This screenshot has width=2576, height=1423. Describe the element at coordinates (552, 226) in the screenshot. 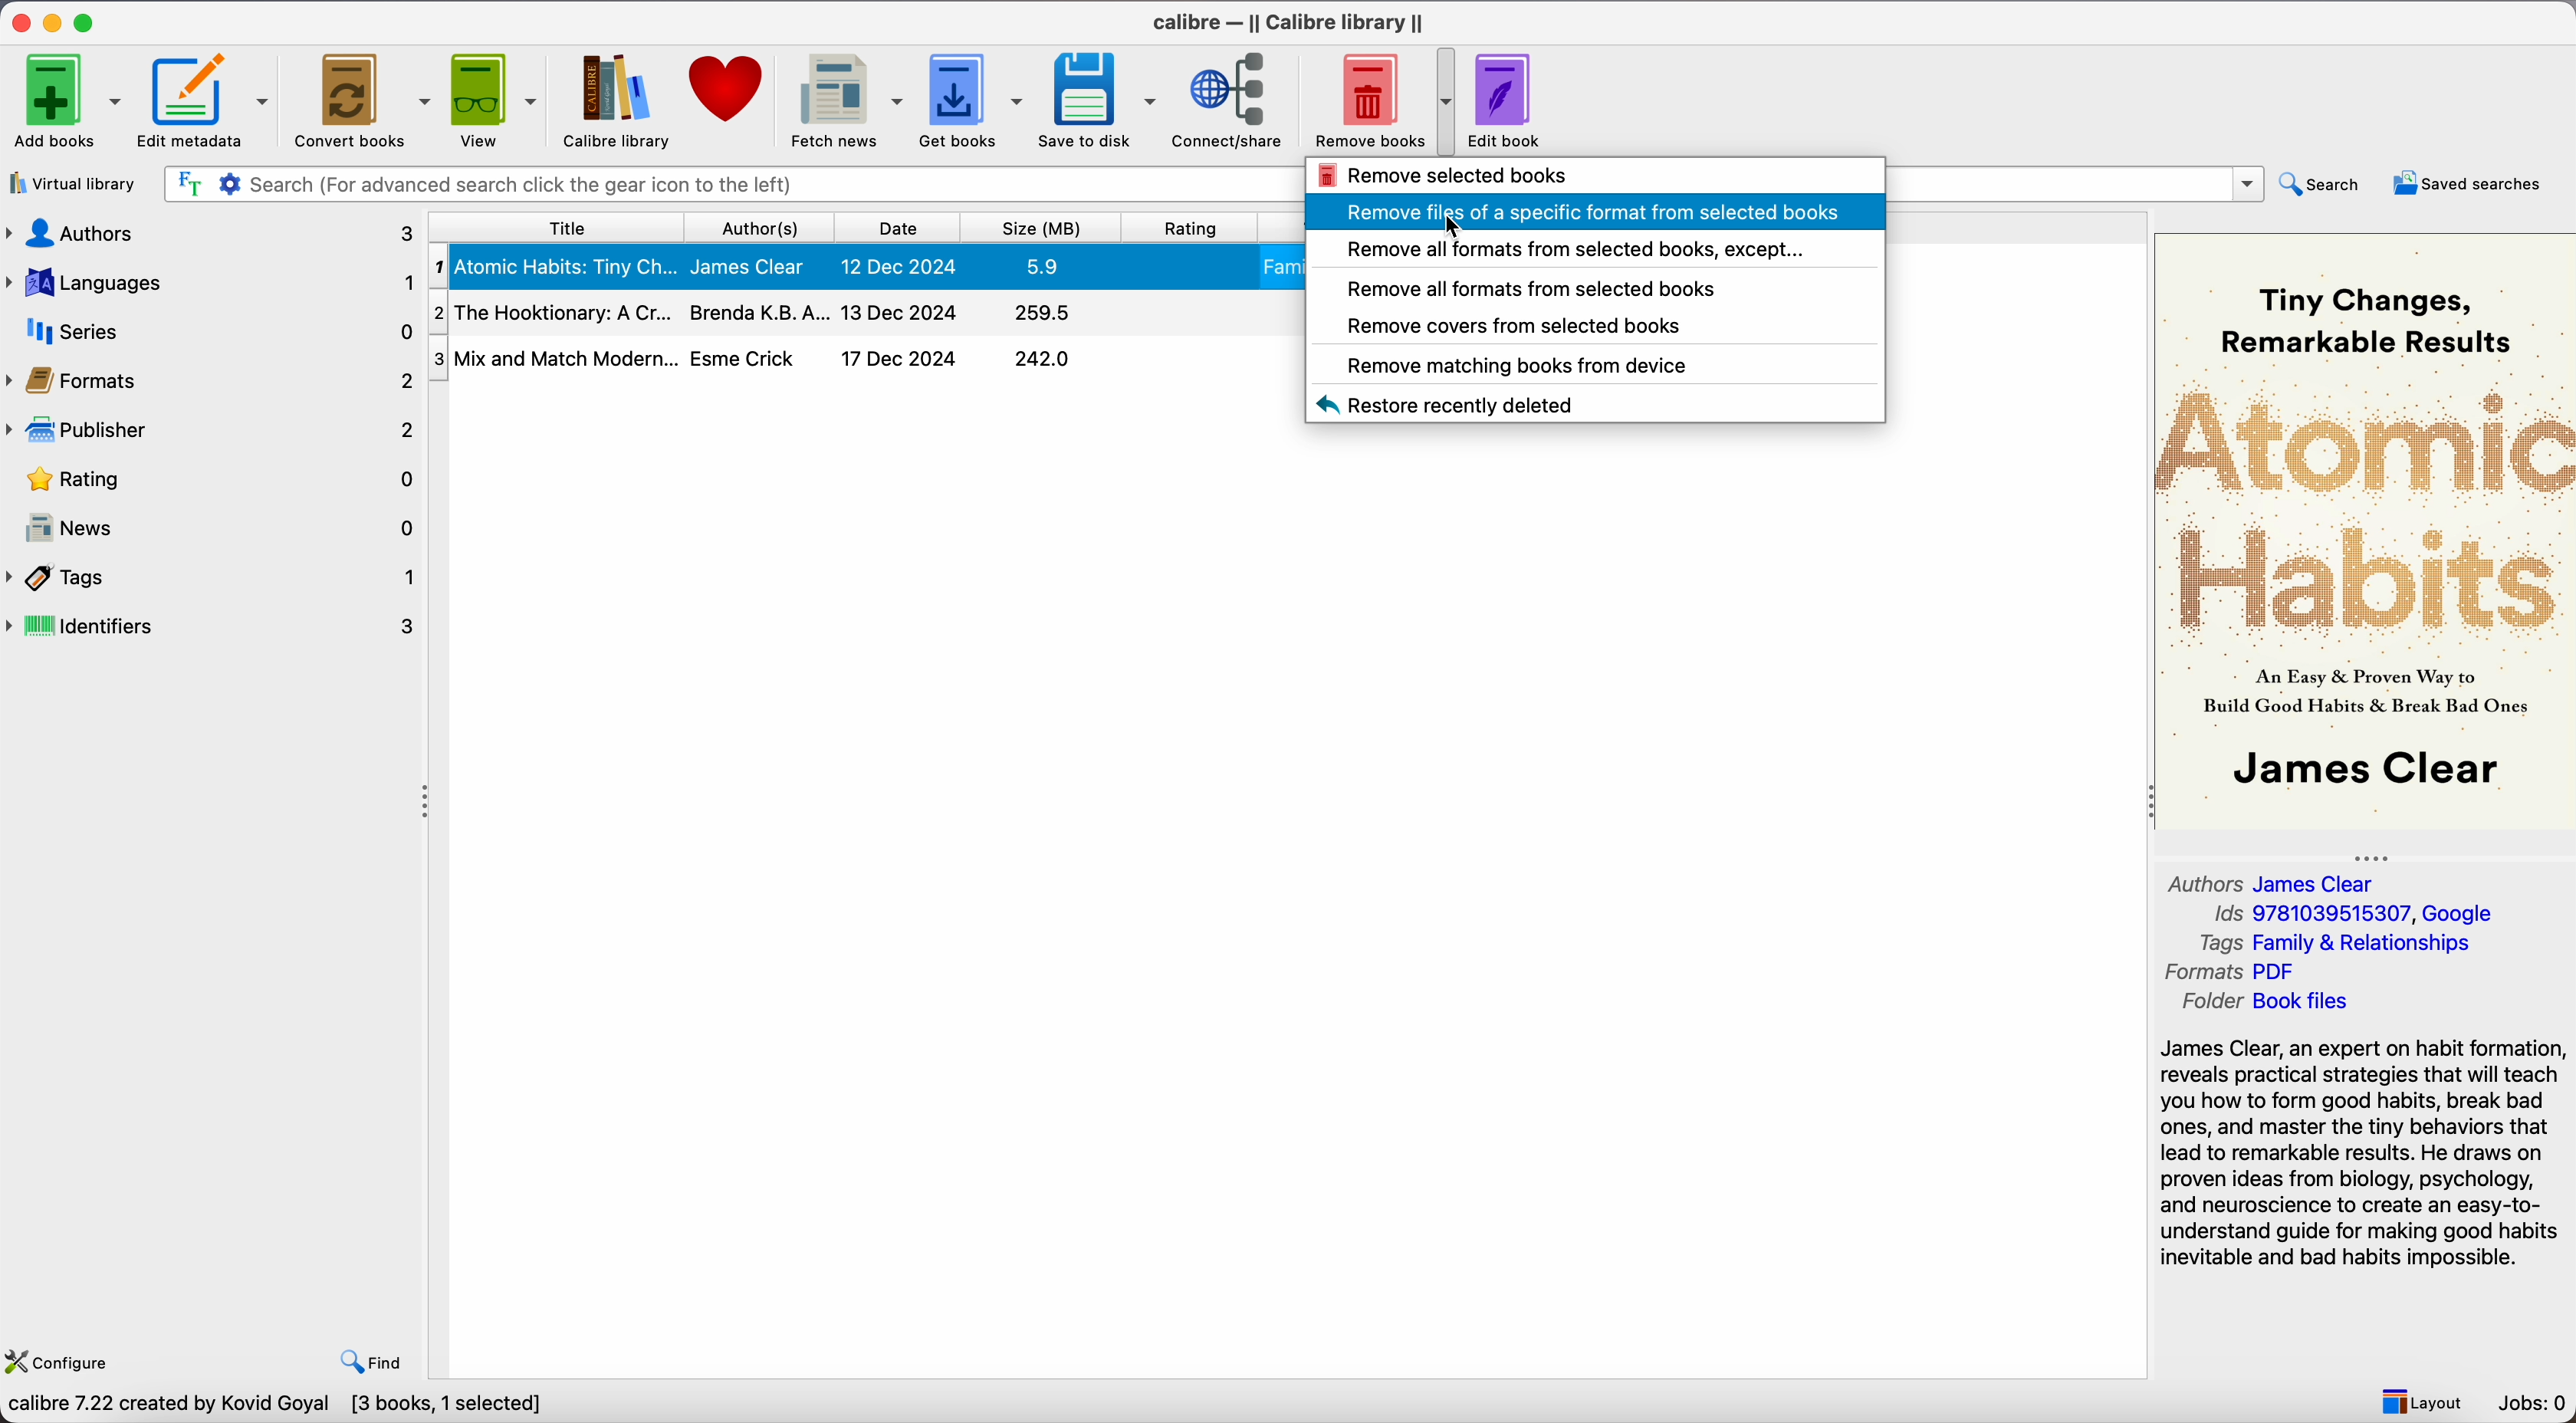

I see `title` at that location.